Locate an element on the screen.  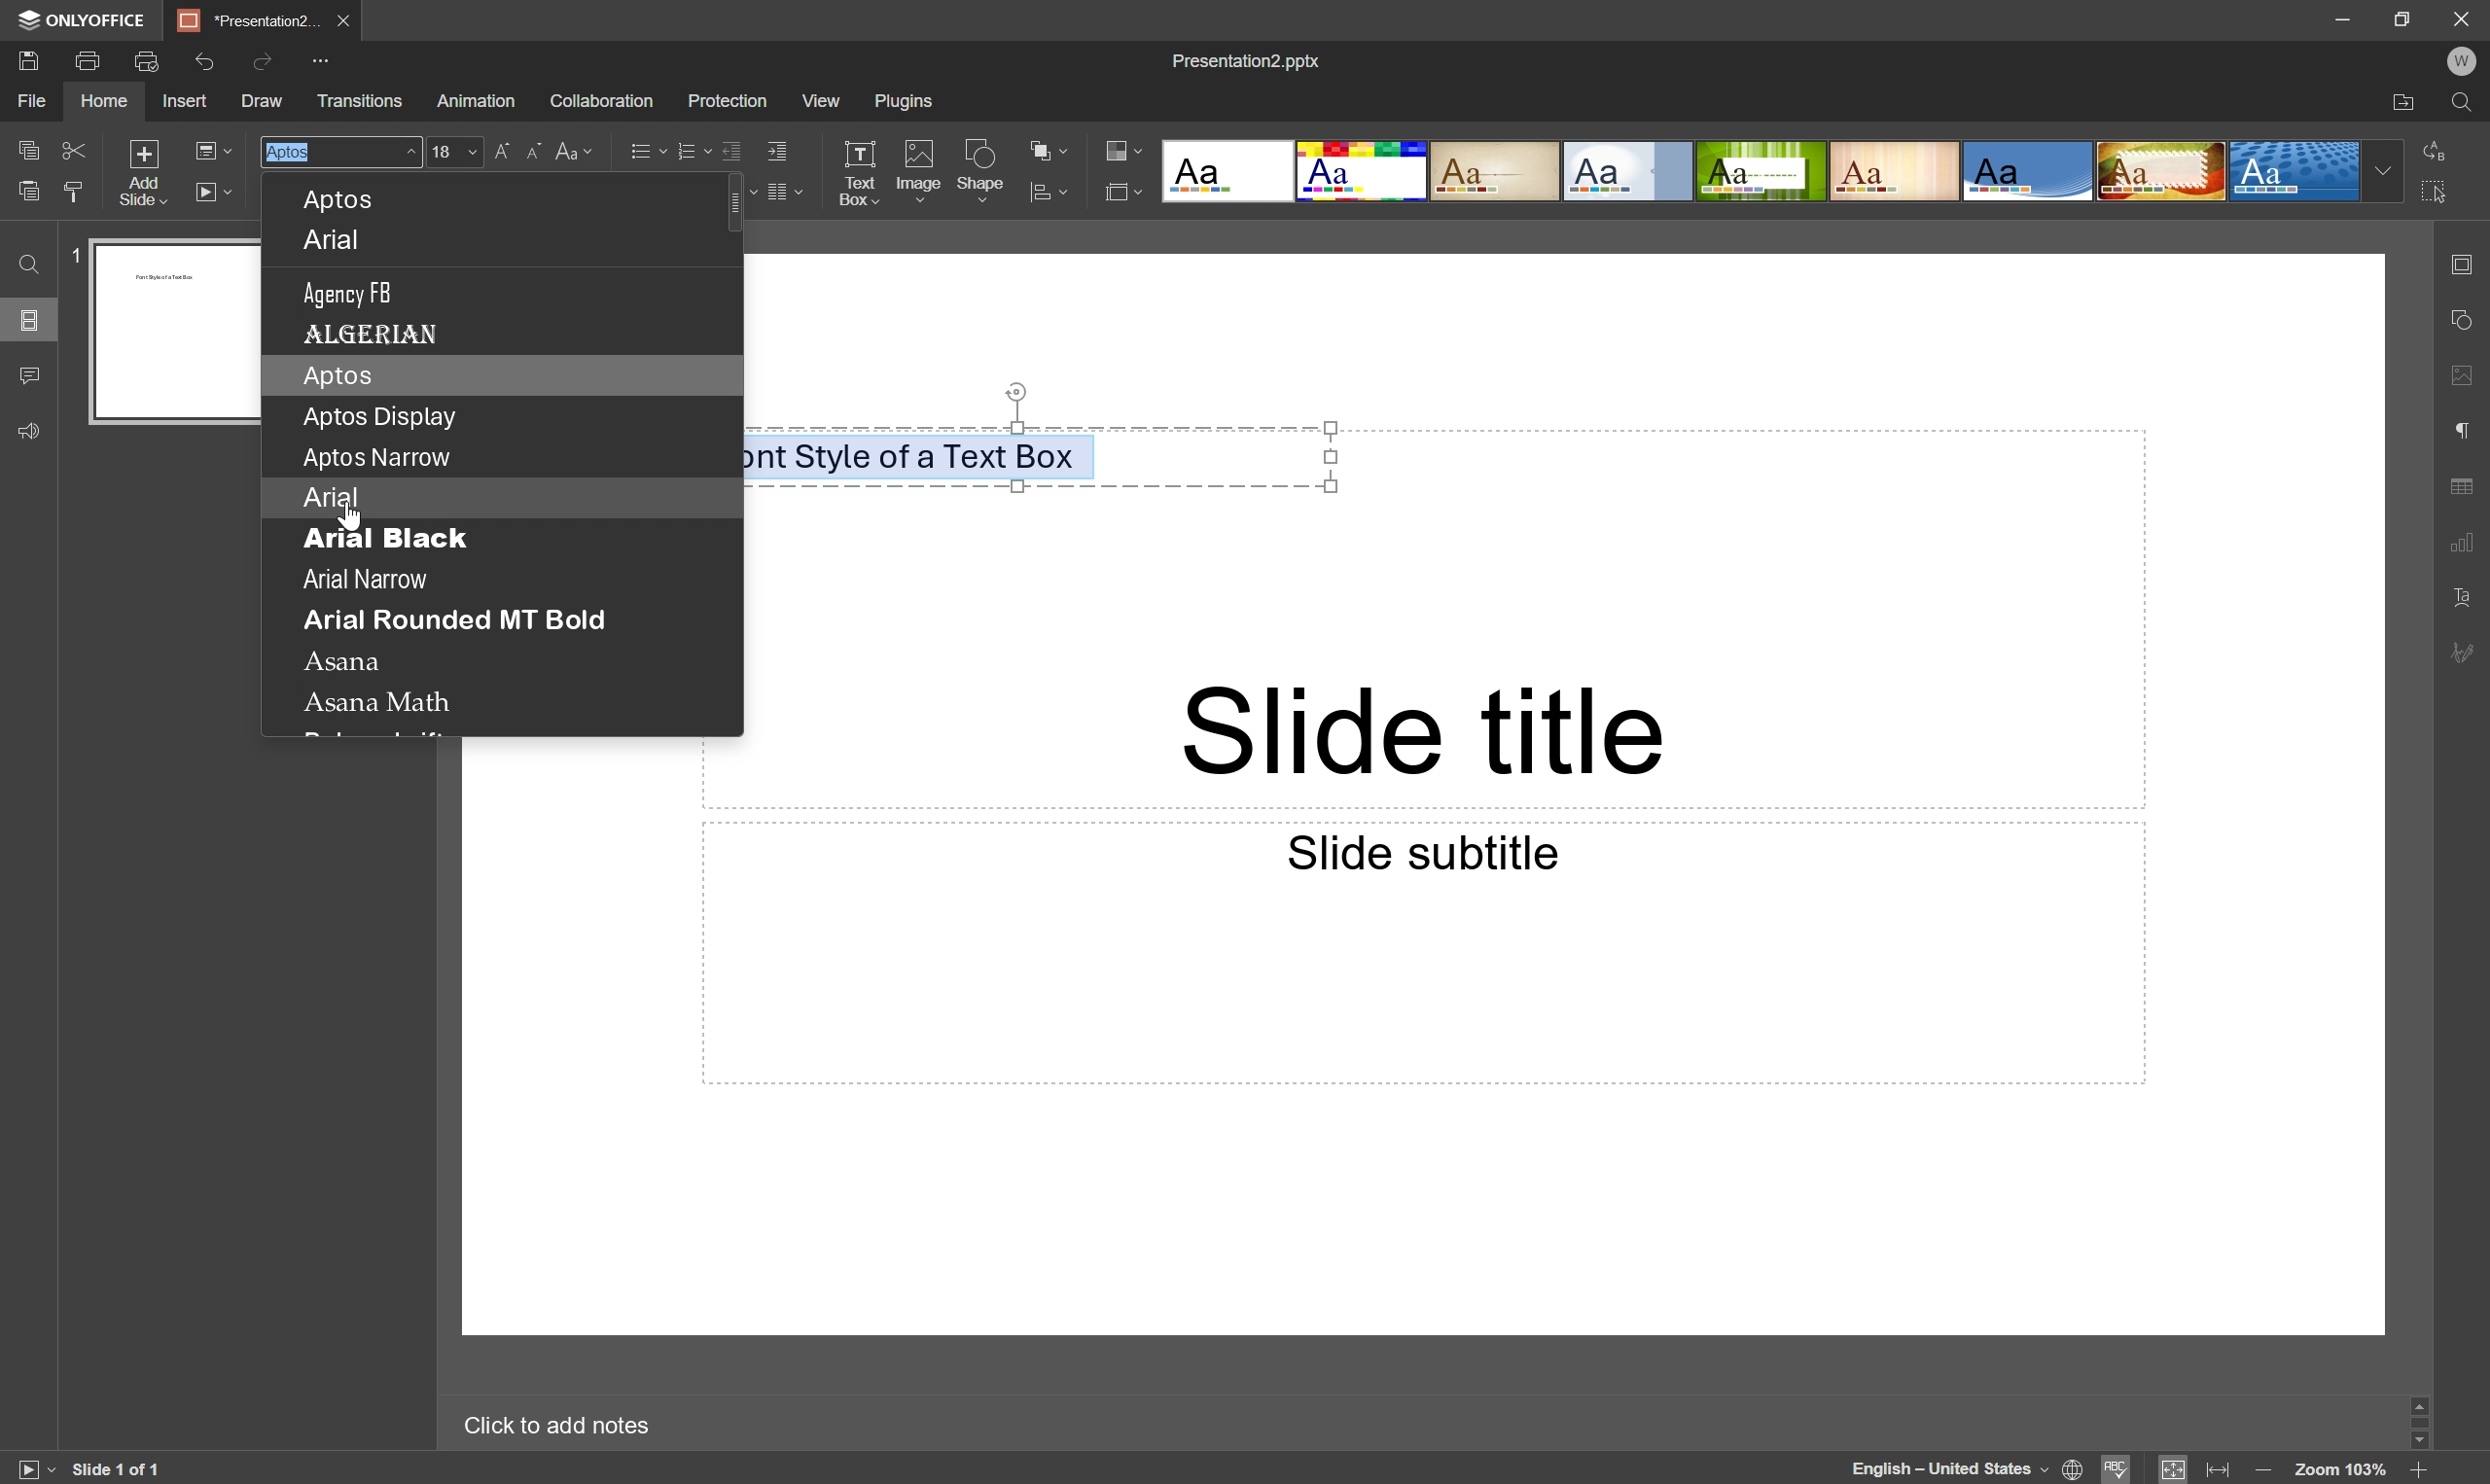
Slide subtitle is located at coordinates (1419, 850).